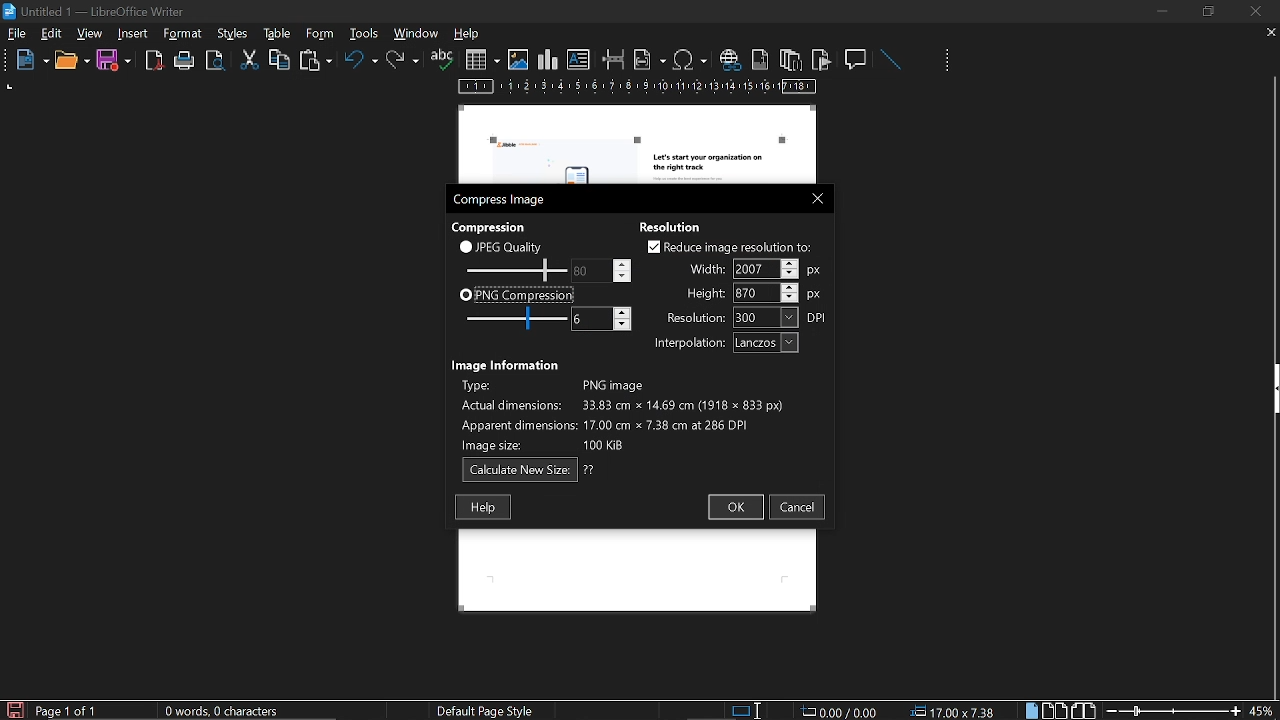 This screenshot has width=1280, height=720. Describe the element at coordinates (71, 61) in the screenshot. I see `open` at that location.